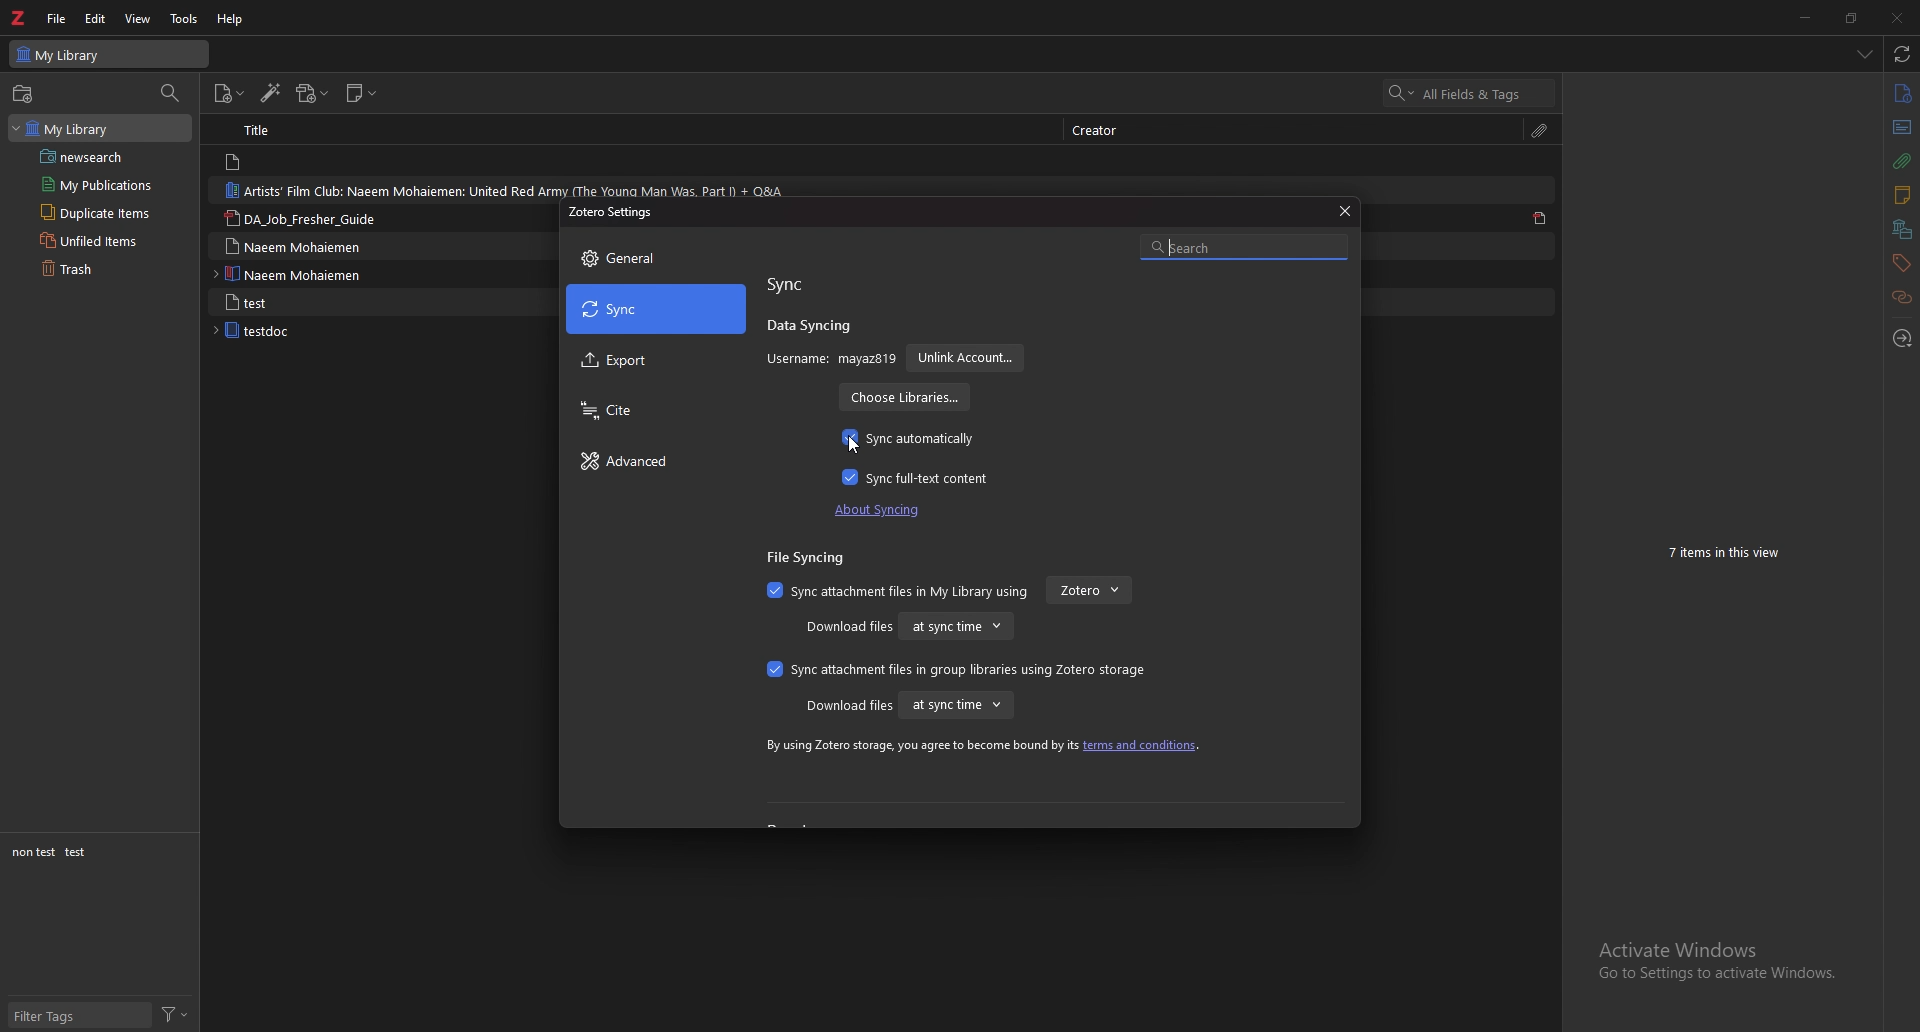  I want to click on filter collections, so click(172, 93).